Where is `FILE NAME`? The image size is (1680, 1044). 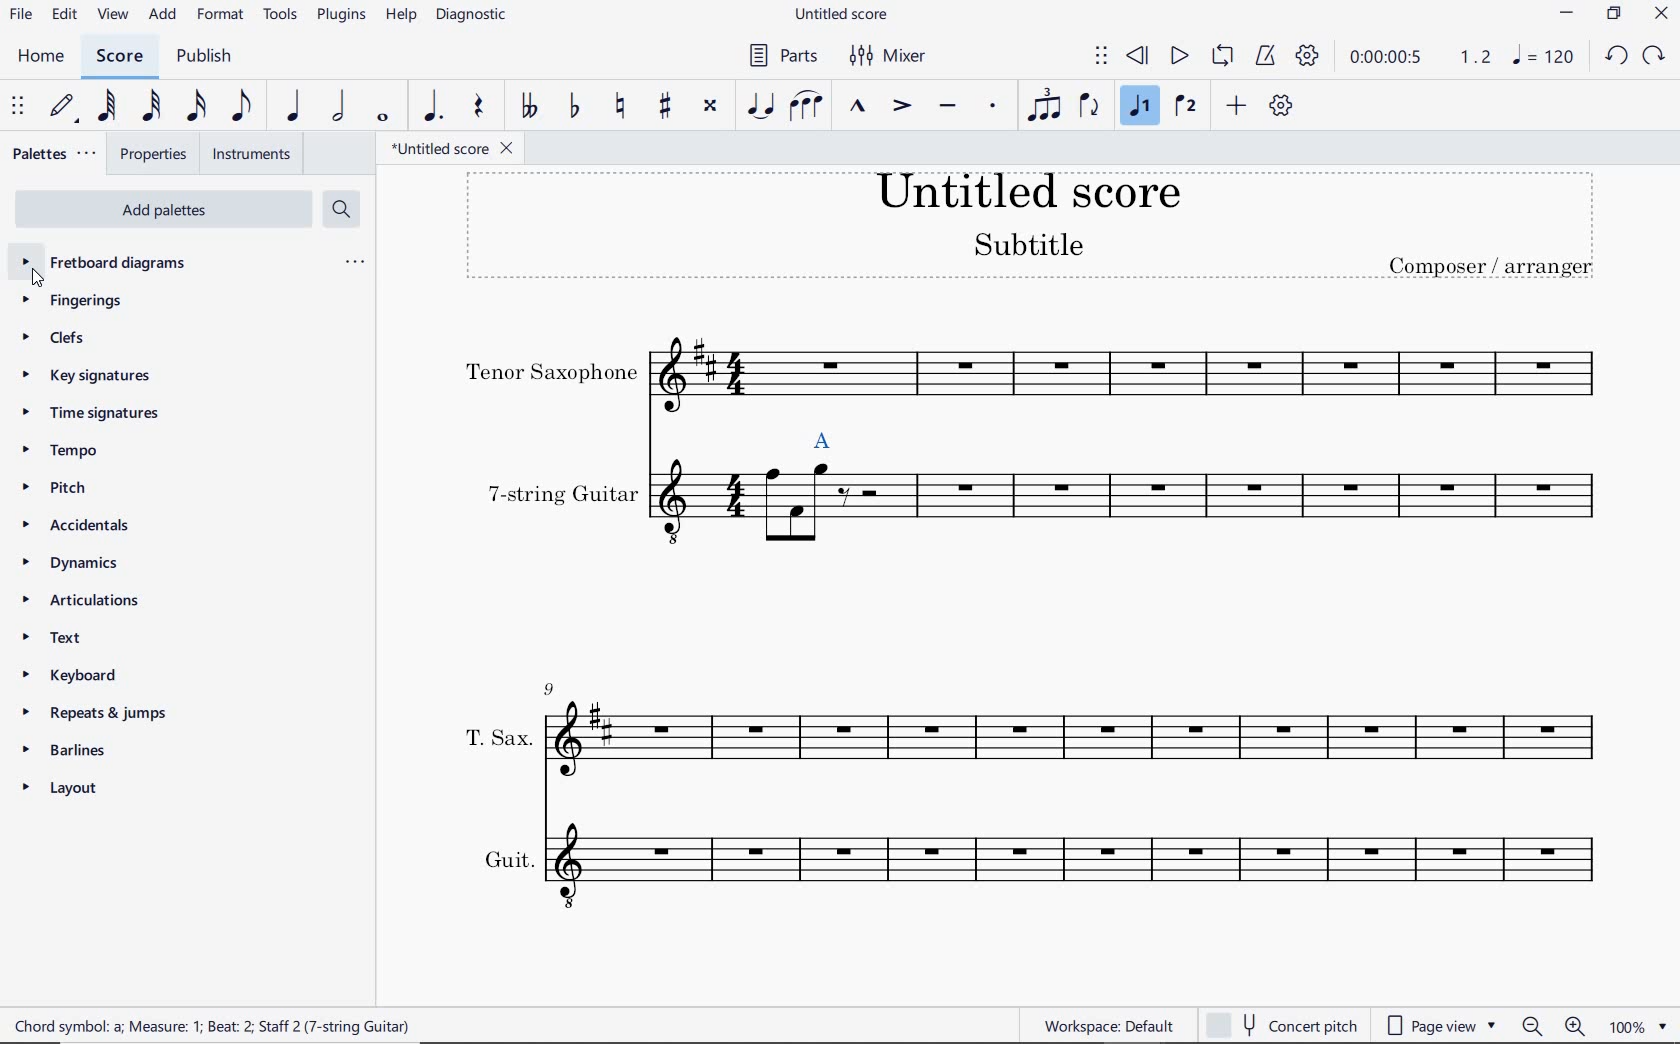
FILE NAME is located at coordinates (450, 149).